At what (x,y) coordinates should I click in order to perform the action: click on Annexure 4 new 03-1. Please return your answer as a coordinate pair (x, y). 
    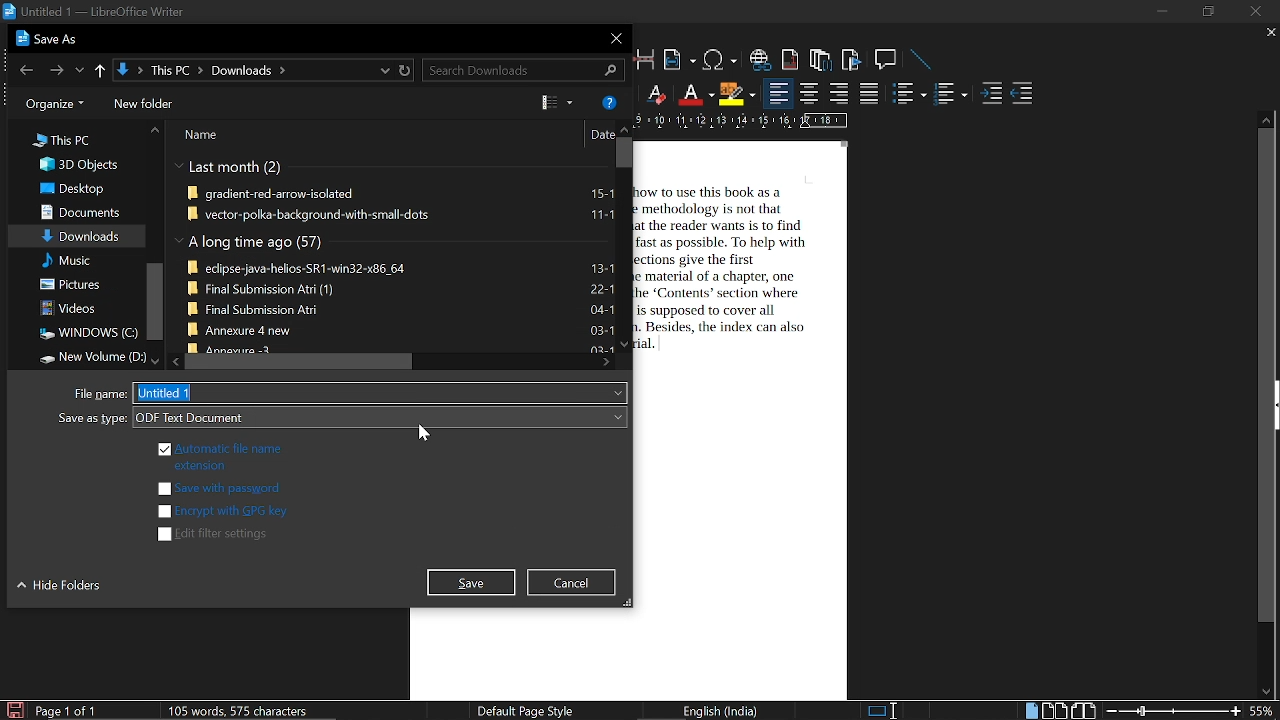
    Looking at the image, I should click on (400, 329).